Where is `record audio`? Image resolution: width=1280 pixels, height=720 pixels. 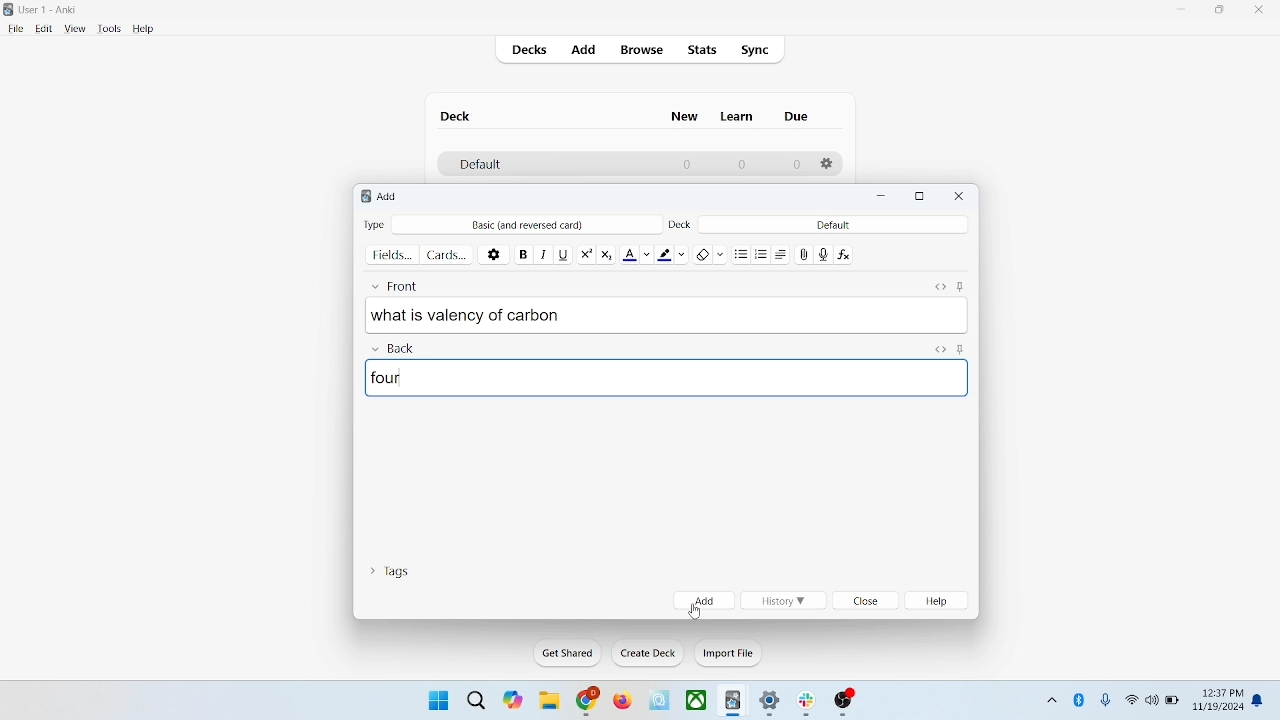
record audio is located at coordinates (824, 254).